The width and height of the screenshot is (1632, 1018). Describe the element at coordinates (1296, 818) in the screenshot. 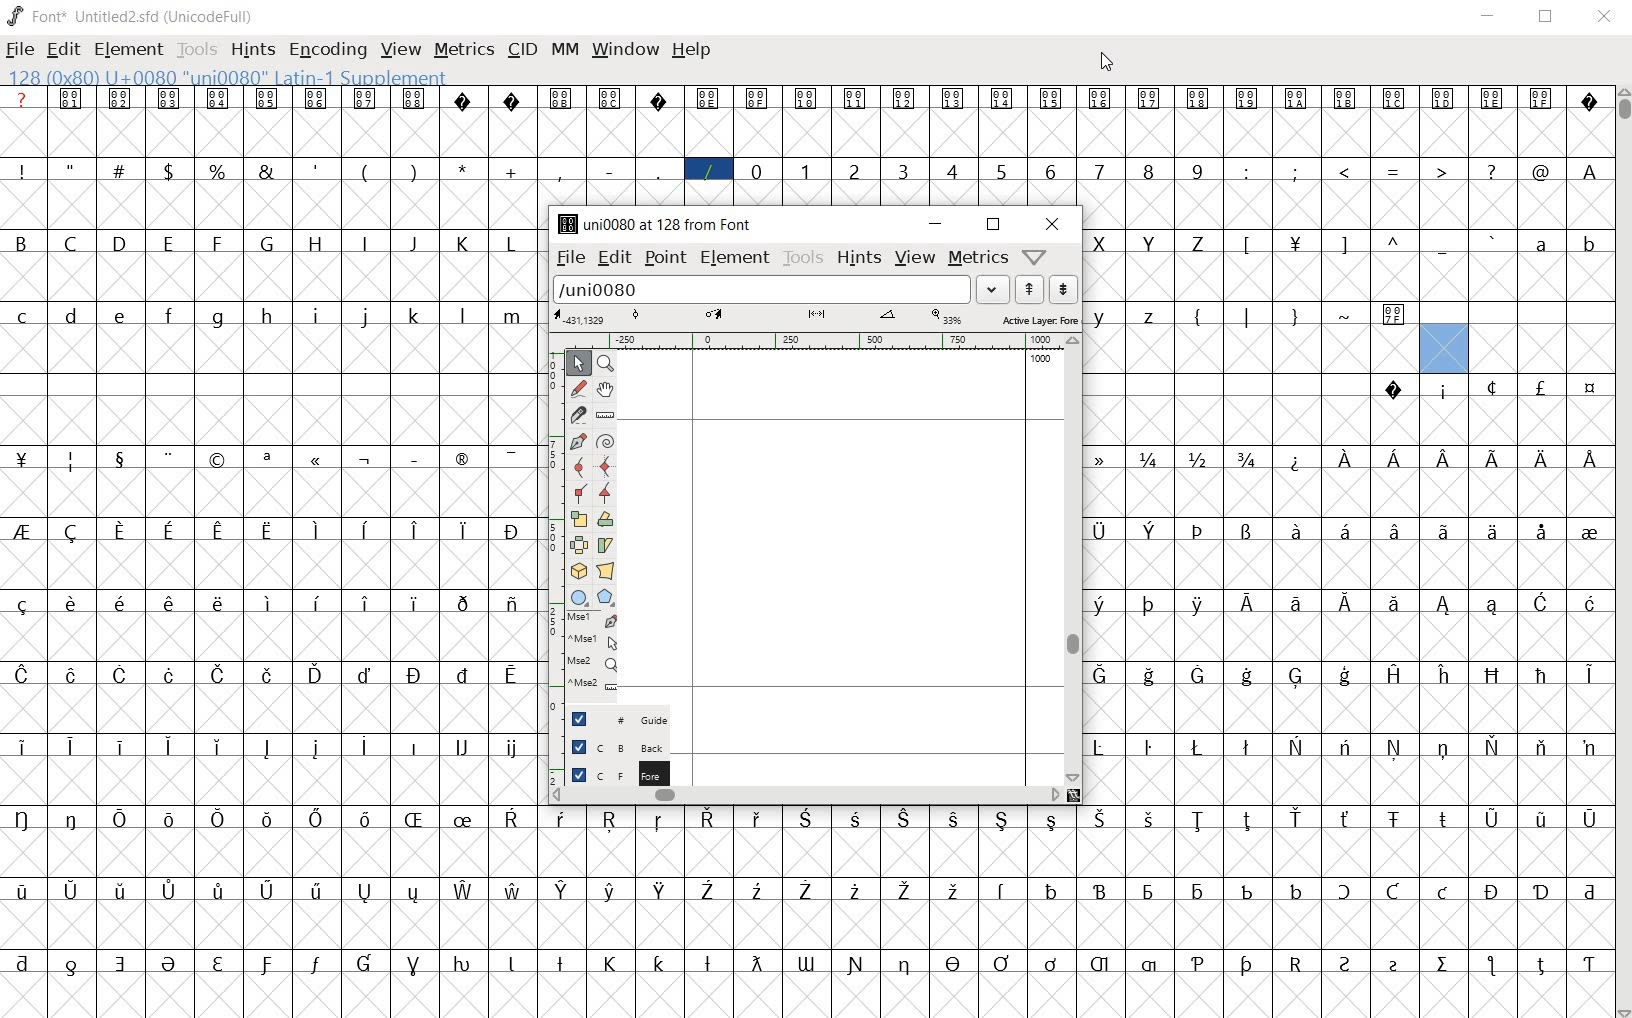

I see `glyph` at that location.